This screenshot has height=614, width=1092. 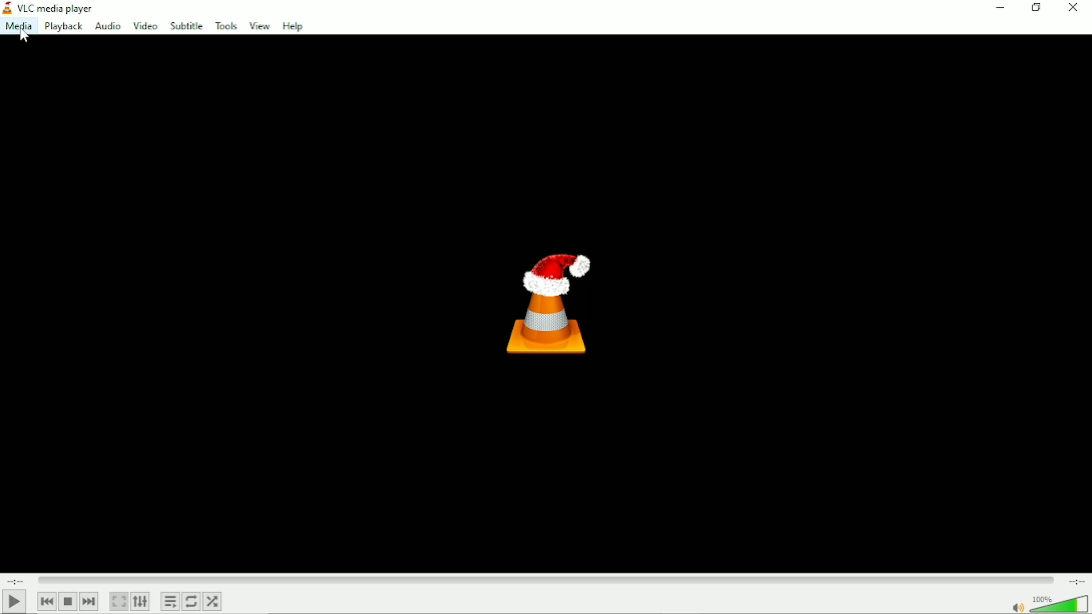 I want to click on Volume, so click(x=1048, y=603).